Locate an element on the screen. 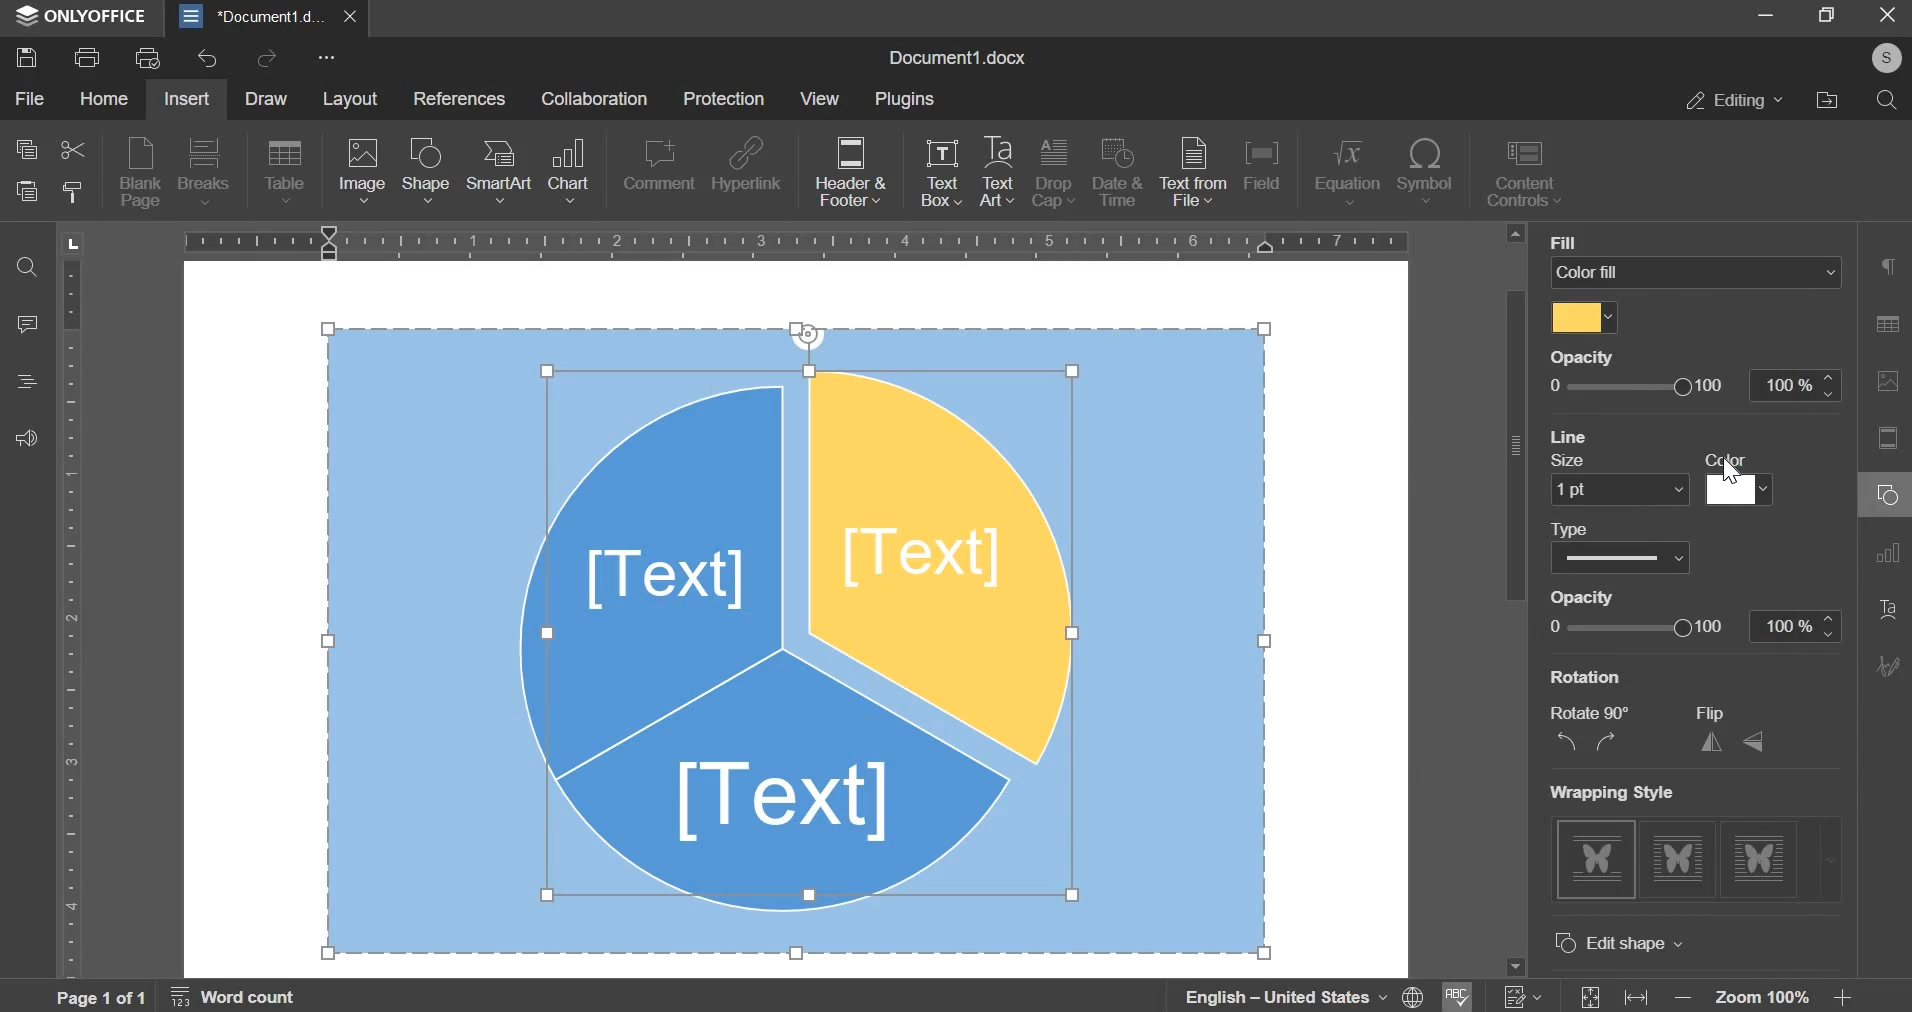  hyperlink is located at coordinates (748, 162).